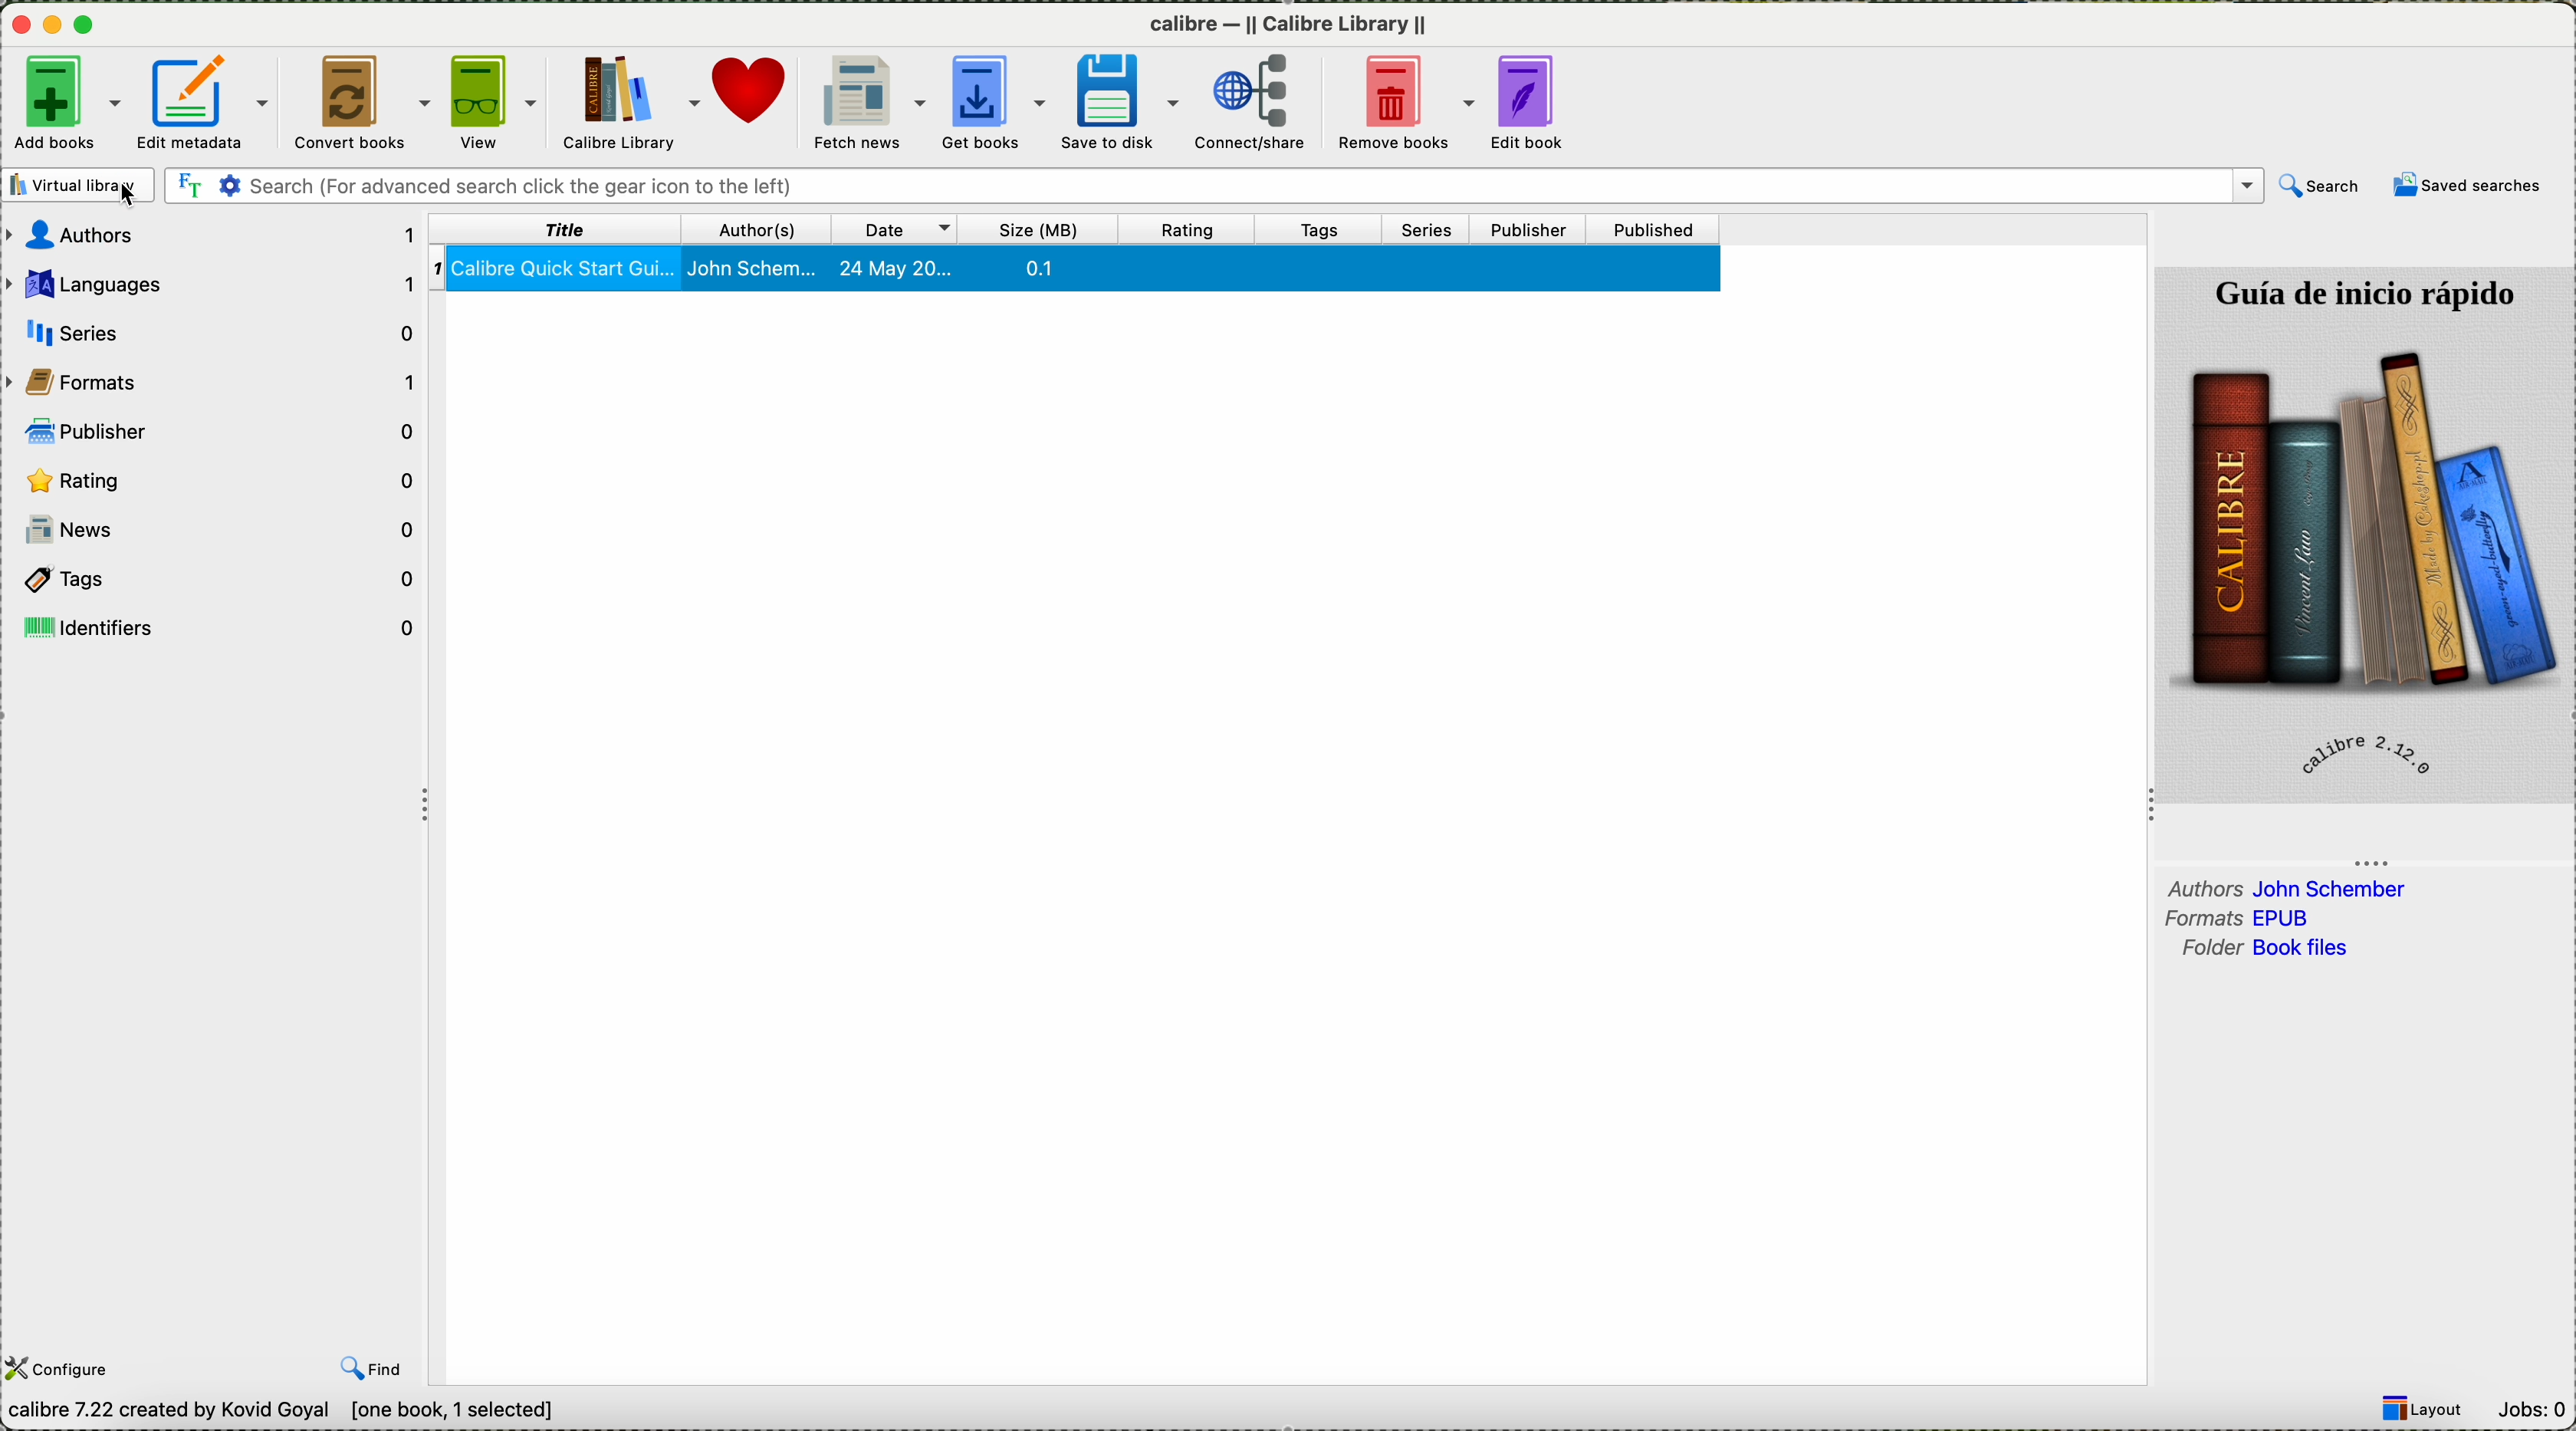 The height and width of the screenshot is (1431, 2576). Describe the element at coordinates (1333, 228) in the screenshot. I see `tags` at that location.